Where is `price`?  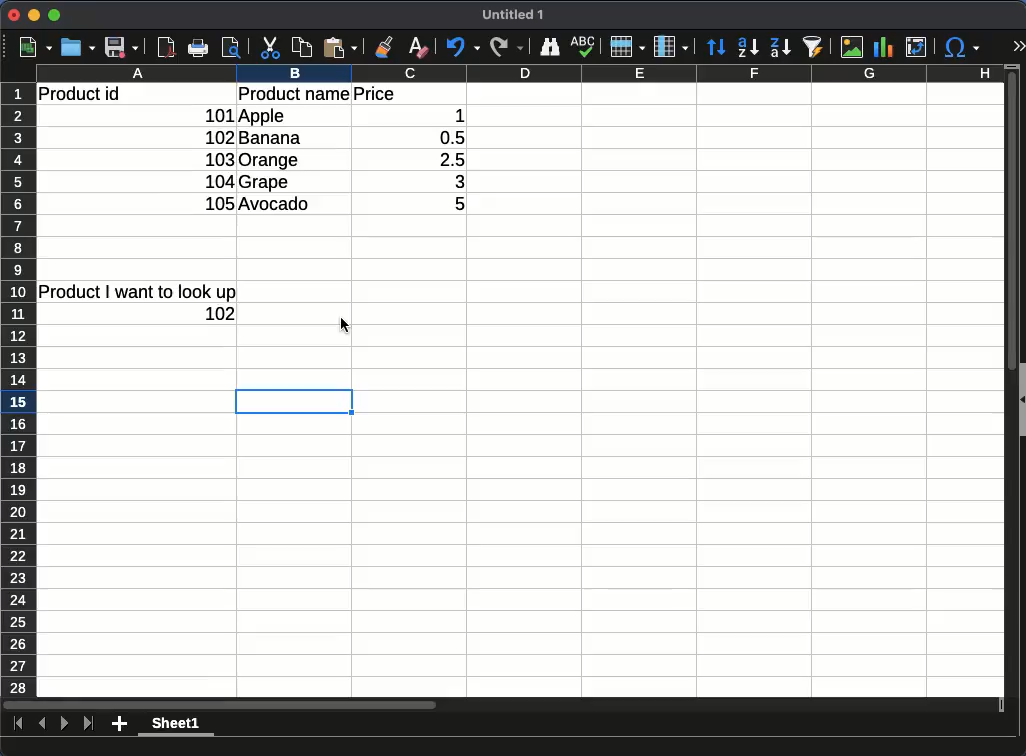 price is located at coordinates (374, 94).